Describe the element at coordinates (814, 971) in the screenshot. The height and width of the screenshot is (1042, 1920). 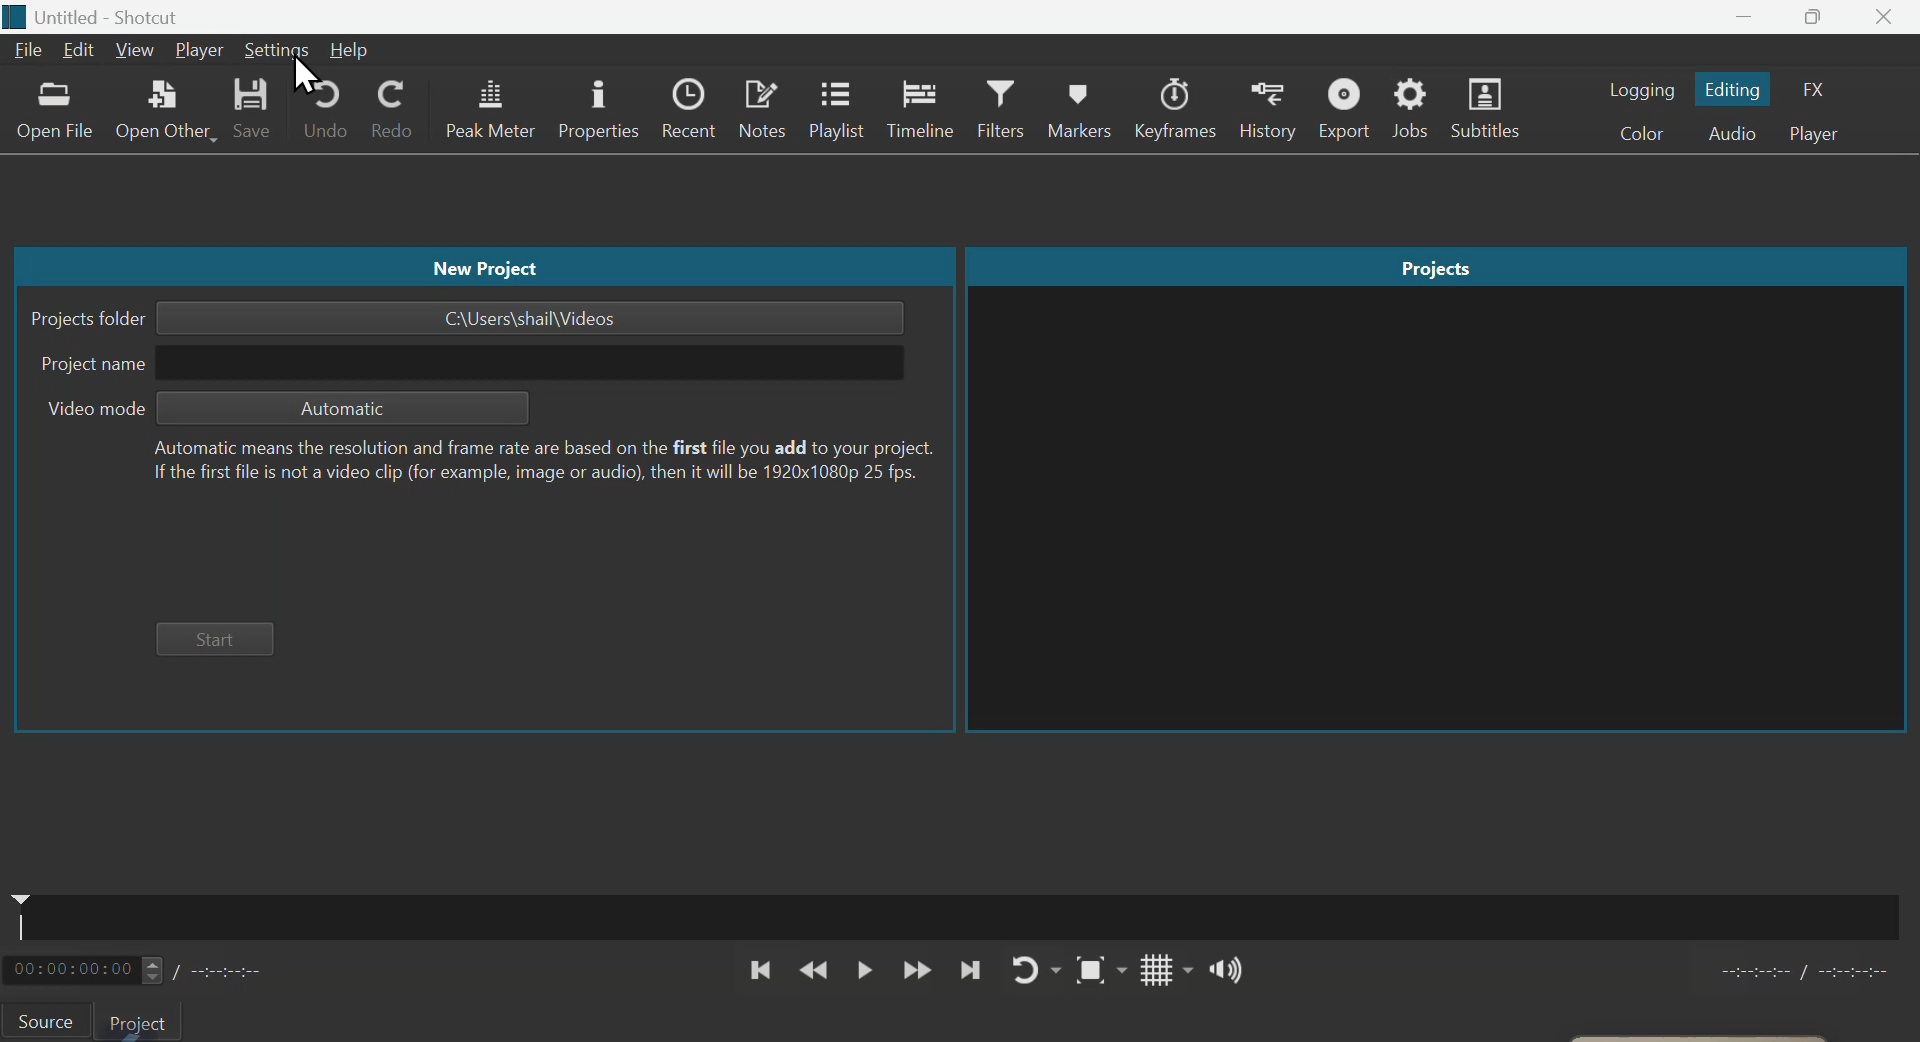
I see `Backward` at that location.